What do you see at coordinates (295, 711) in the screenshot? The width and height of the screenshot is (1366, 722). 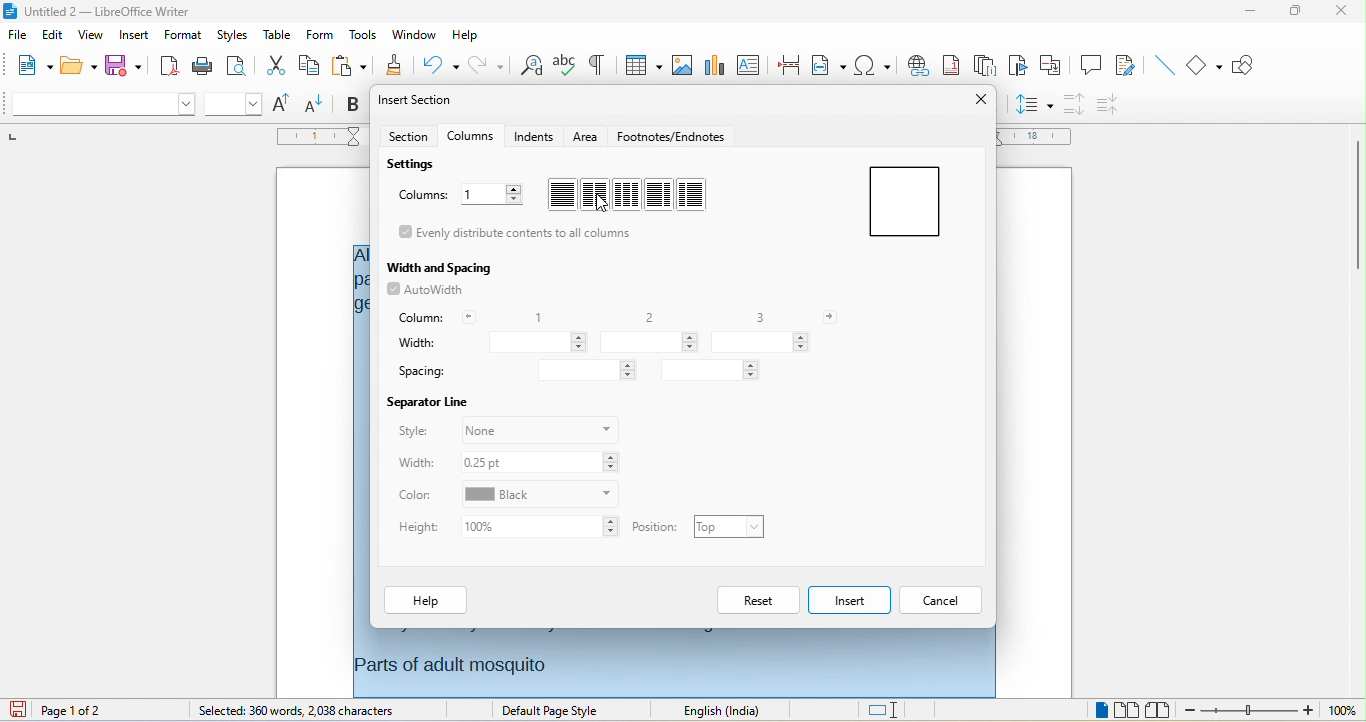 I see `selected: 360 words,2038 characters` at bounding box center [295, 711].